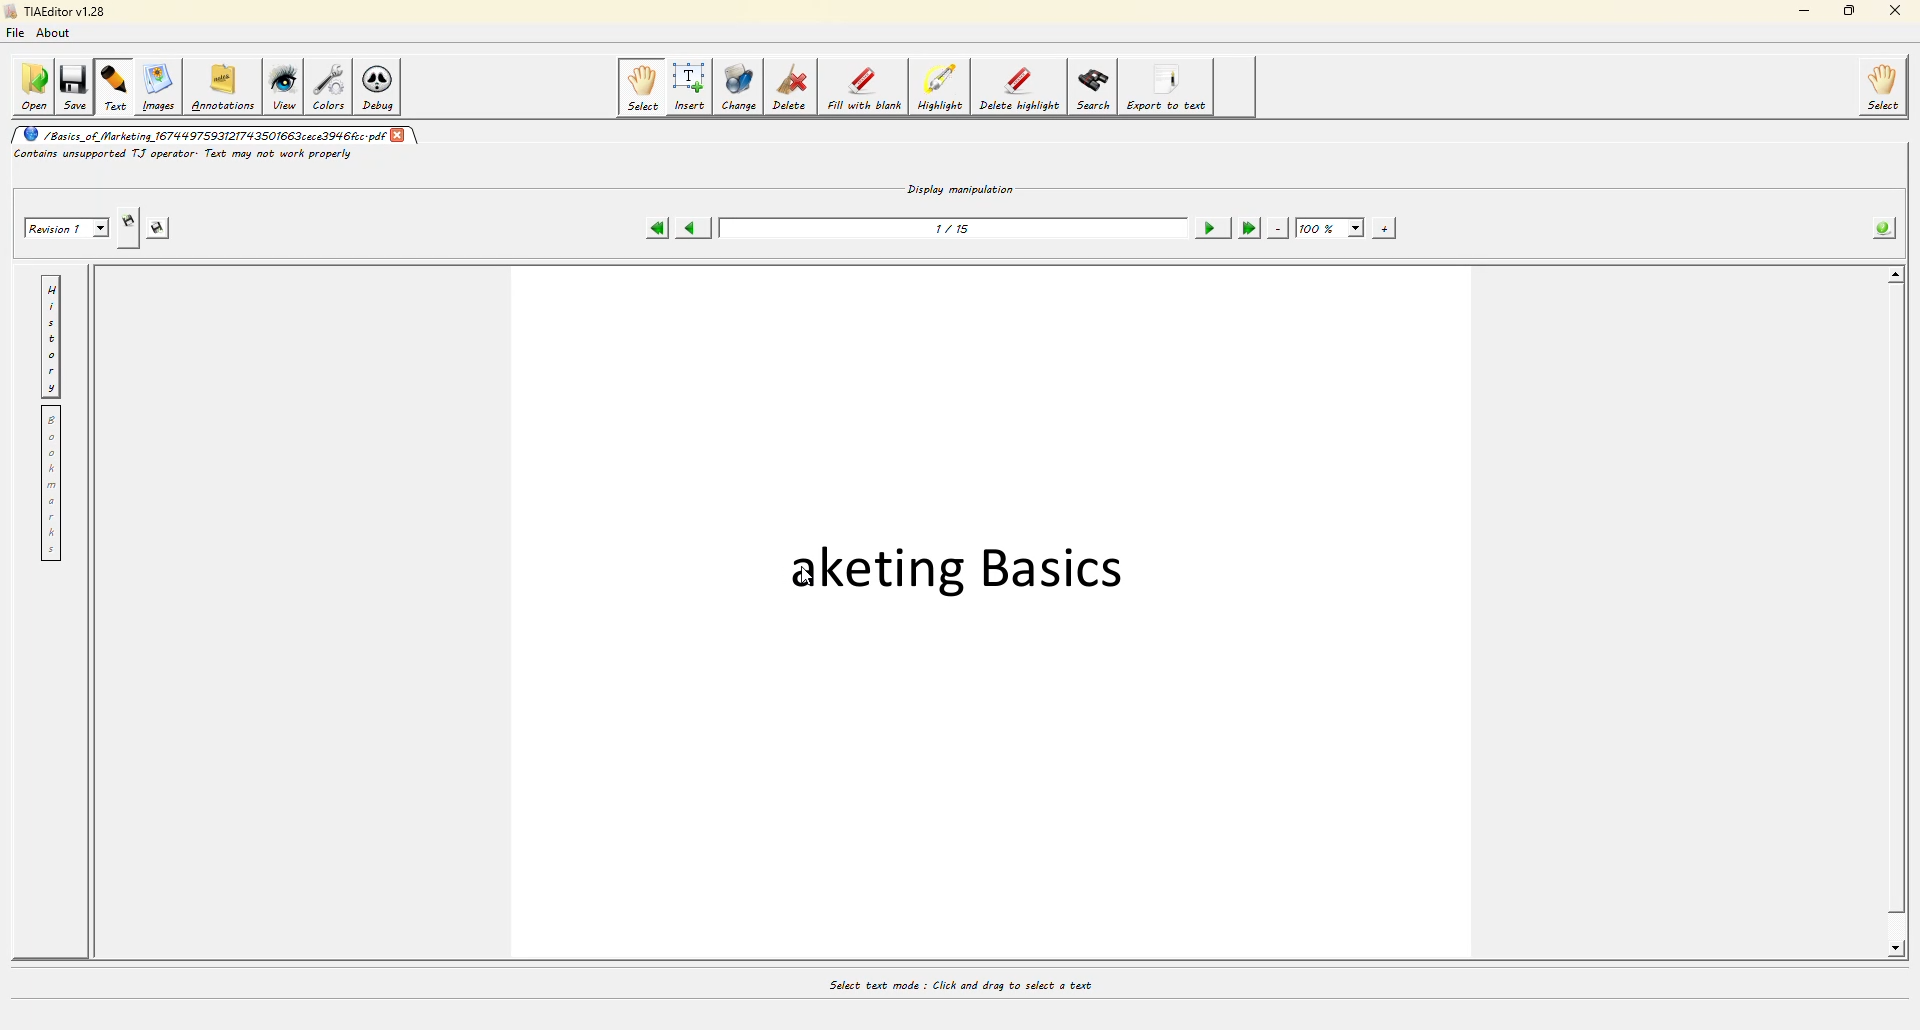 The width and height of the screenshot is (1920, 1030). Describe the element at coordinates (1852, 10) in the screenshot. I see `maximize` at that location.